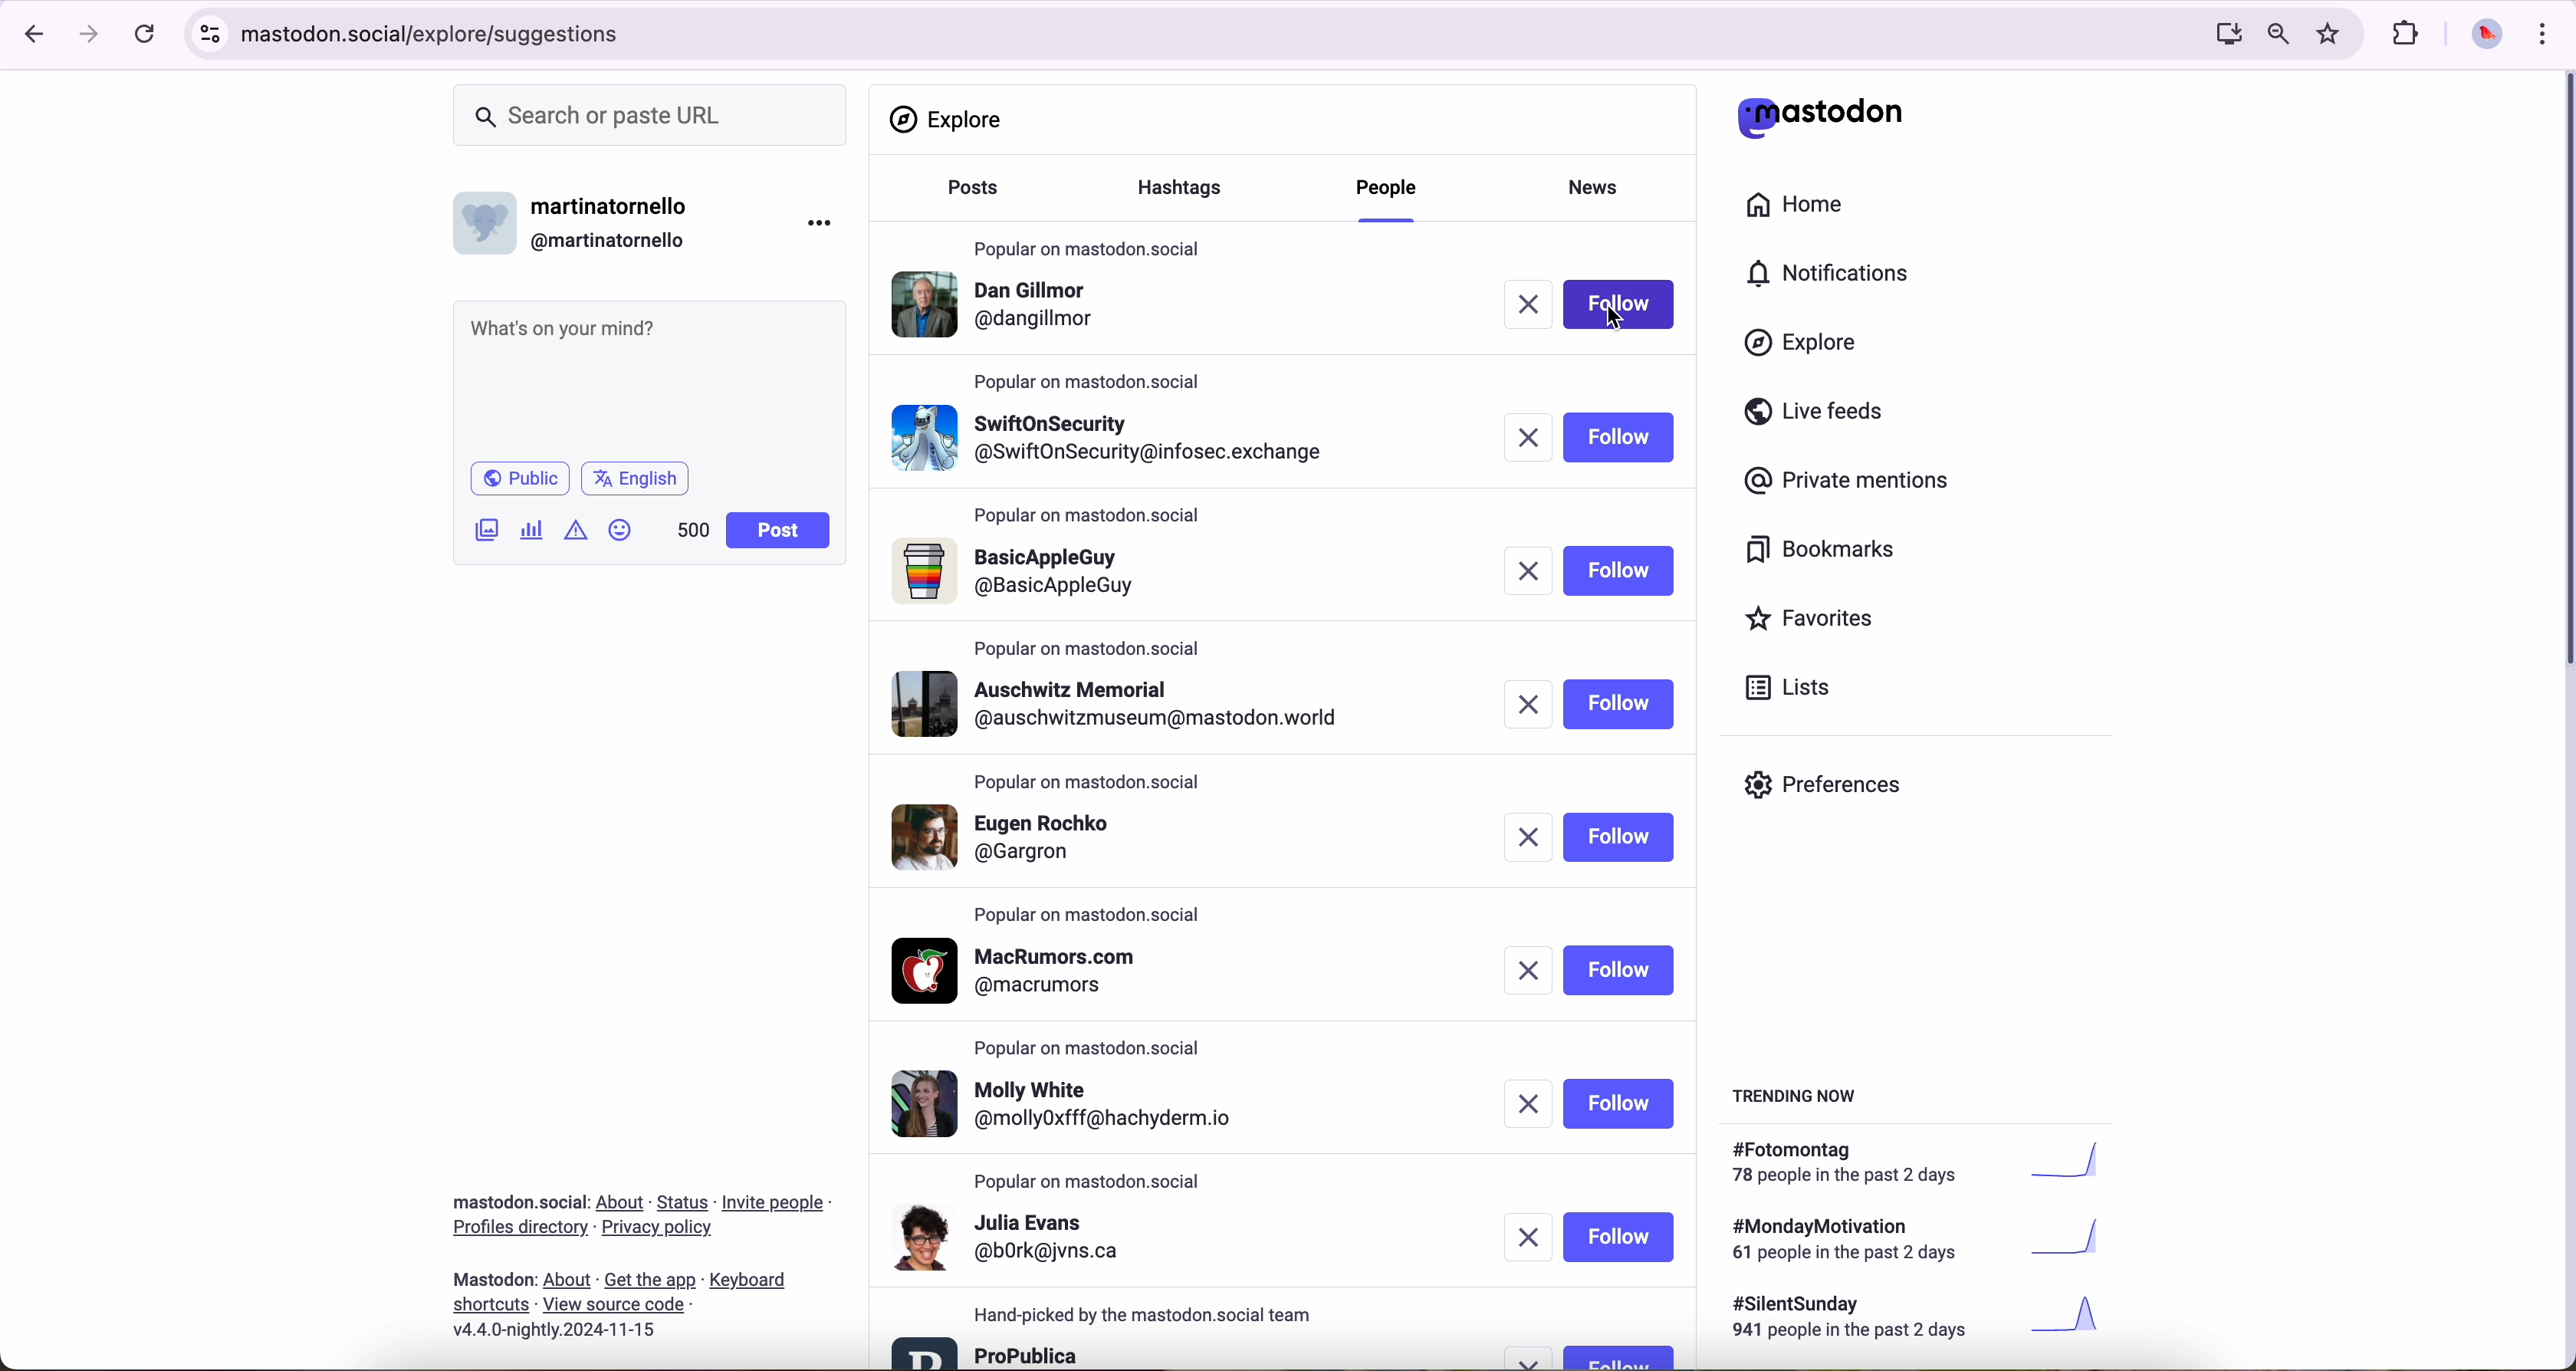 The width and height of the screenshot is (2576, 1371). I want to click on follow button, so click(1618, 1356).